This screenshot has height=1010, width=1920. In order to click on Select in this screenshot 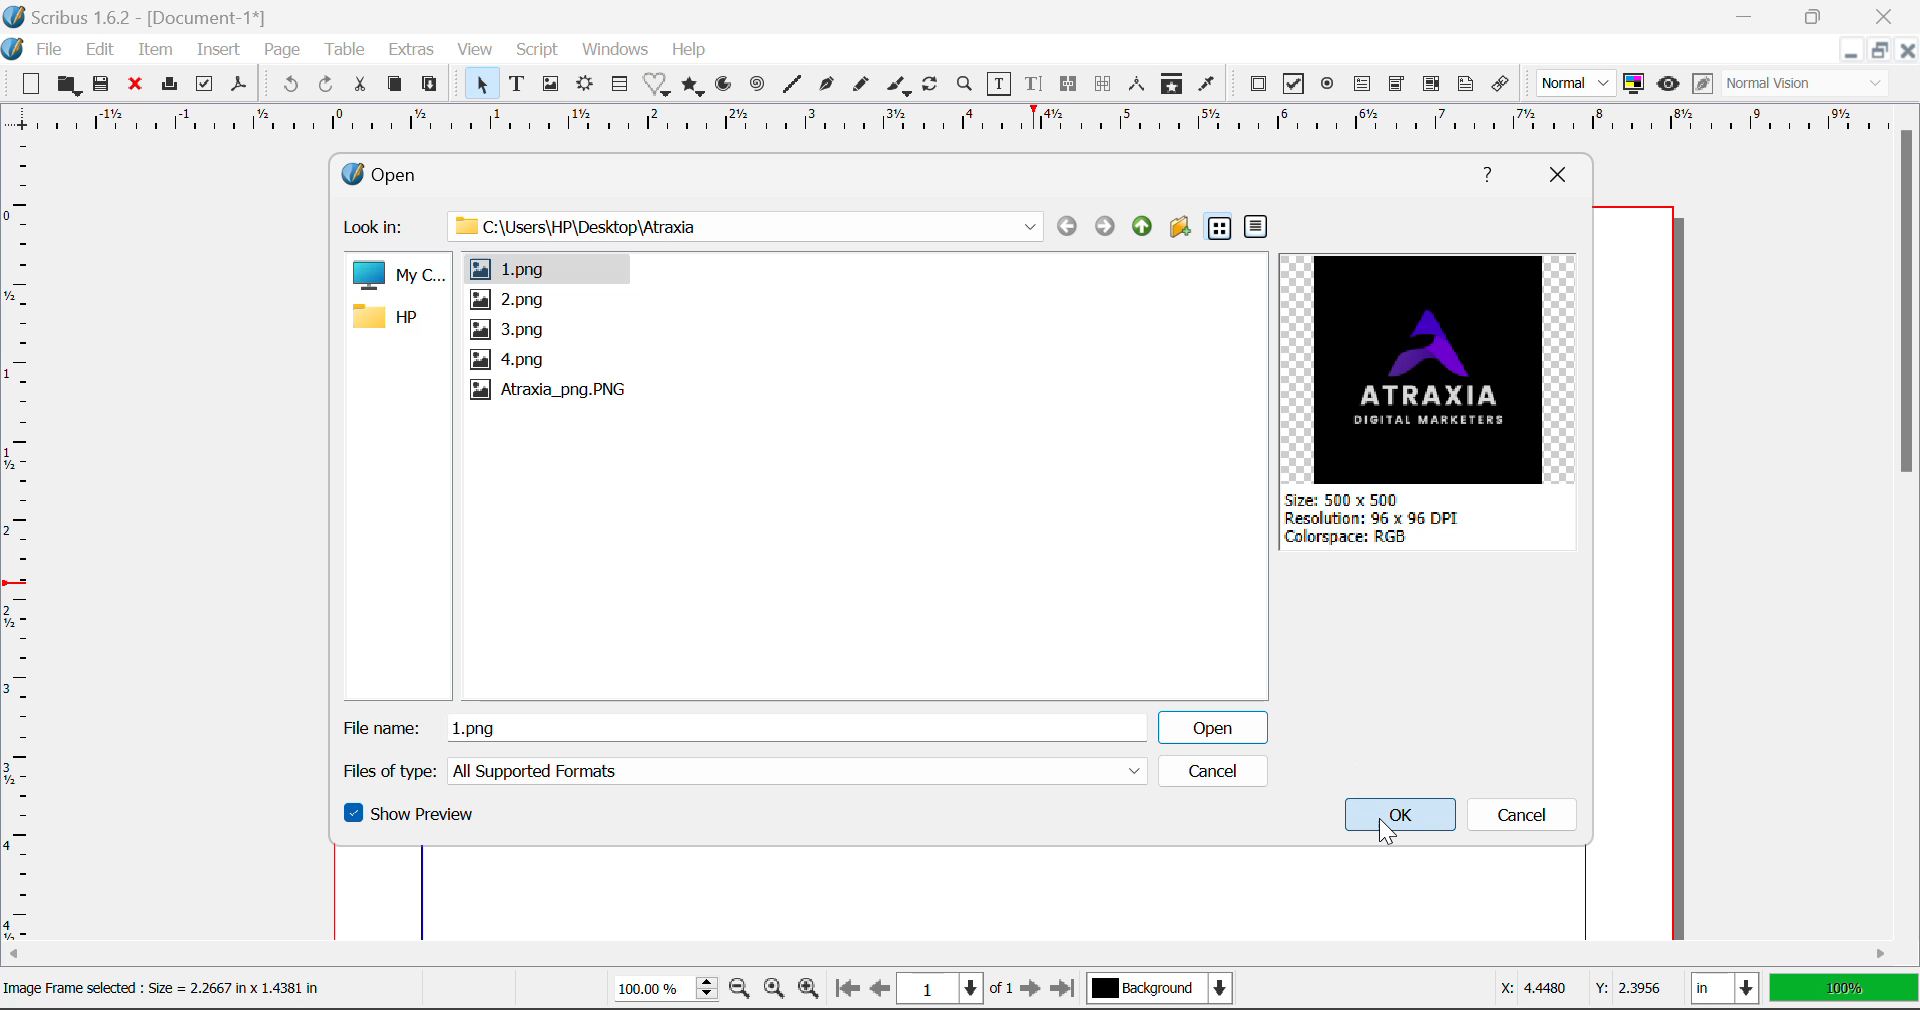, I will do `click(481, 84)`.